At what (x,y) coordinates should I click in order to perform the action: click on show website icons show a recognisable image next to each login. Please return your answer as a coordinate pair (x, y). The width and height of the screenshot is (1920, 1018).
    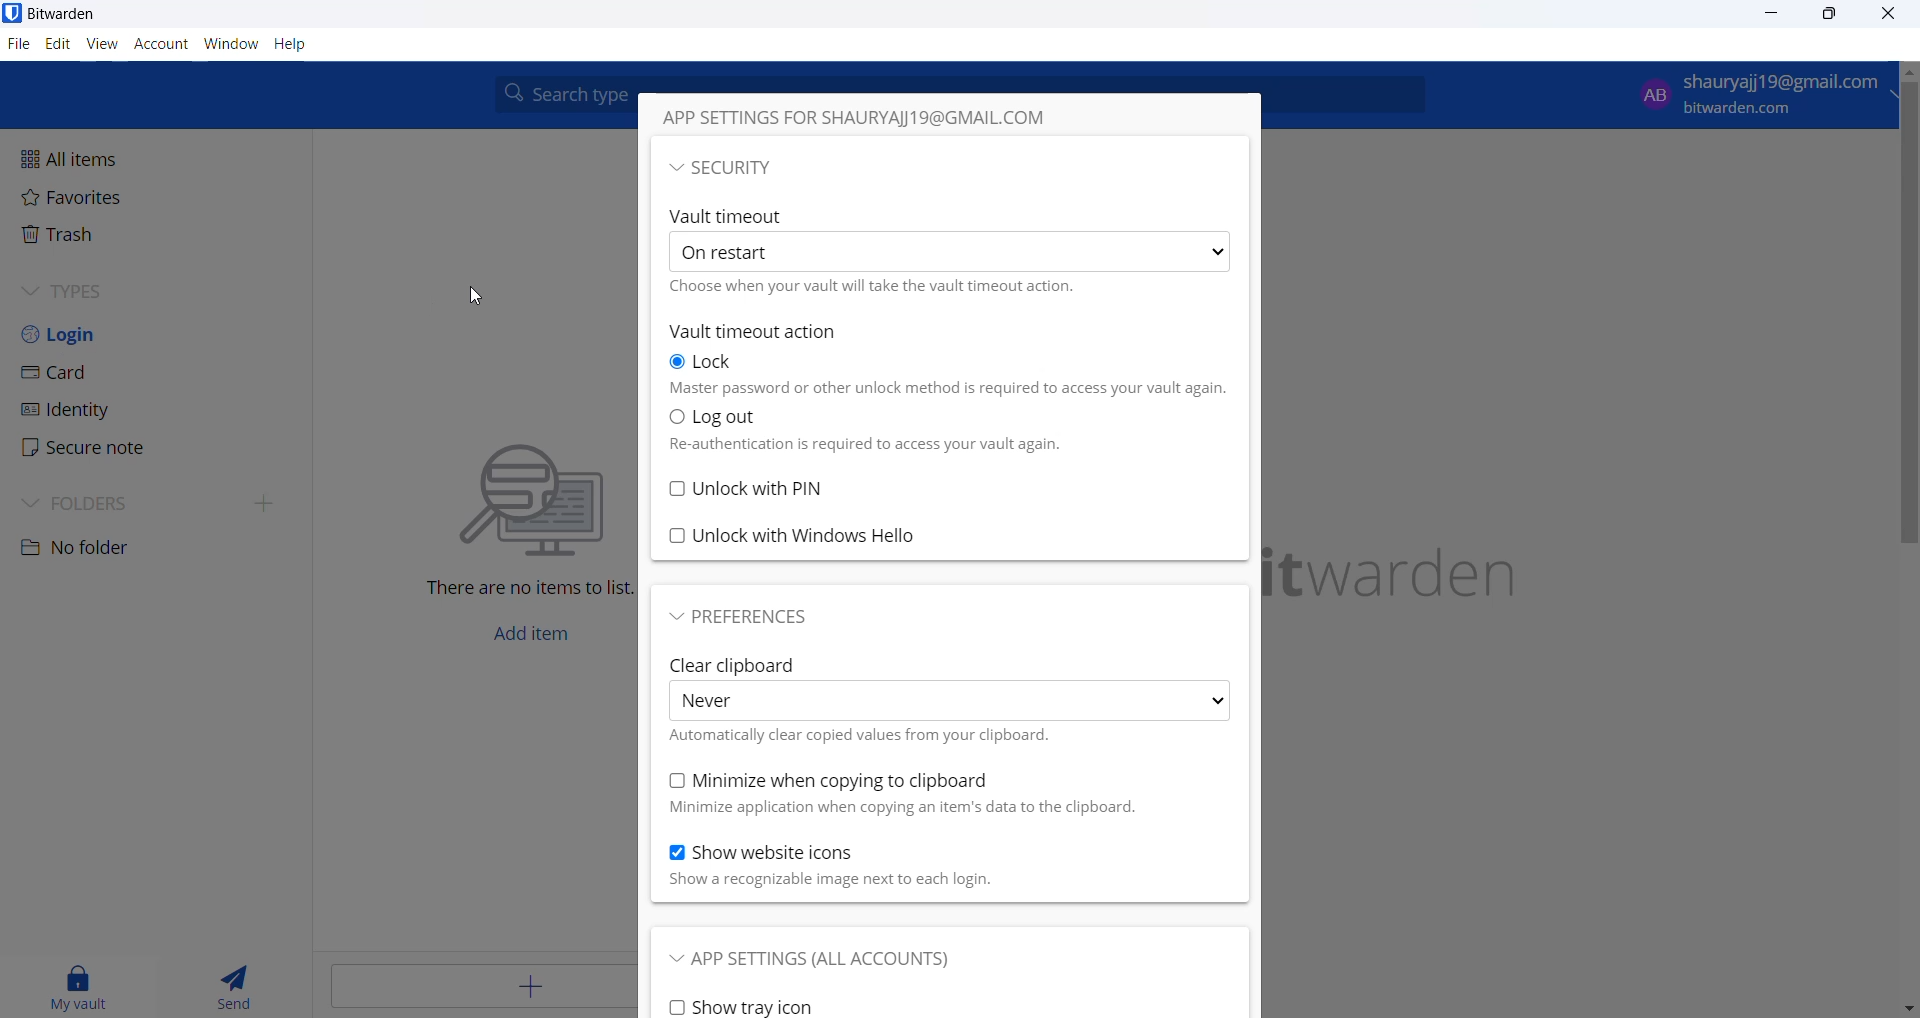
    Looking at the image, I should click on (891, 868).